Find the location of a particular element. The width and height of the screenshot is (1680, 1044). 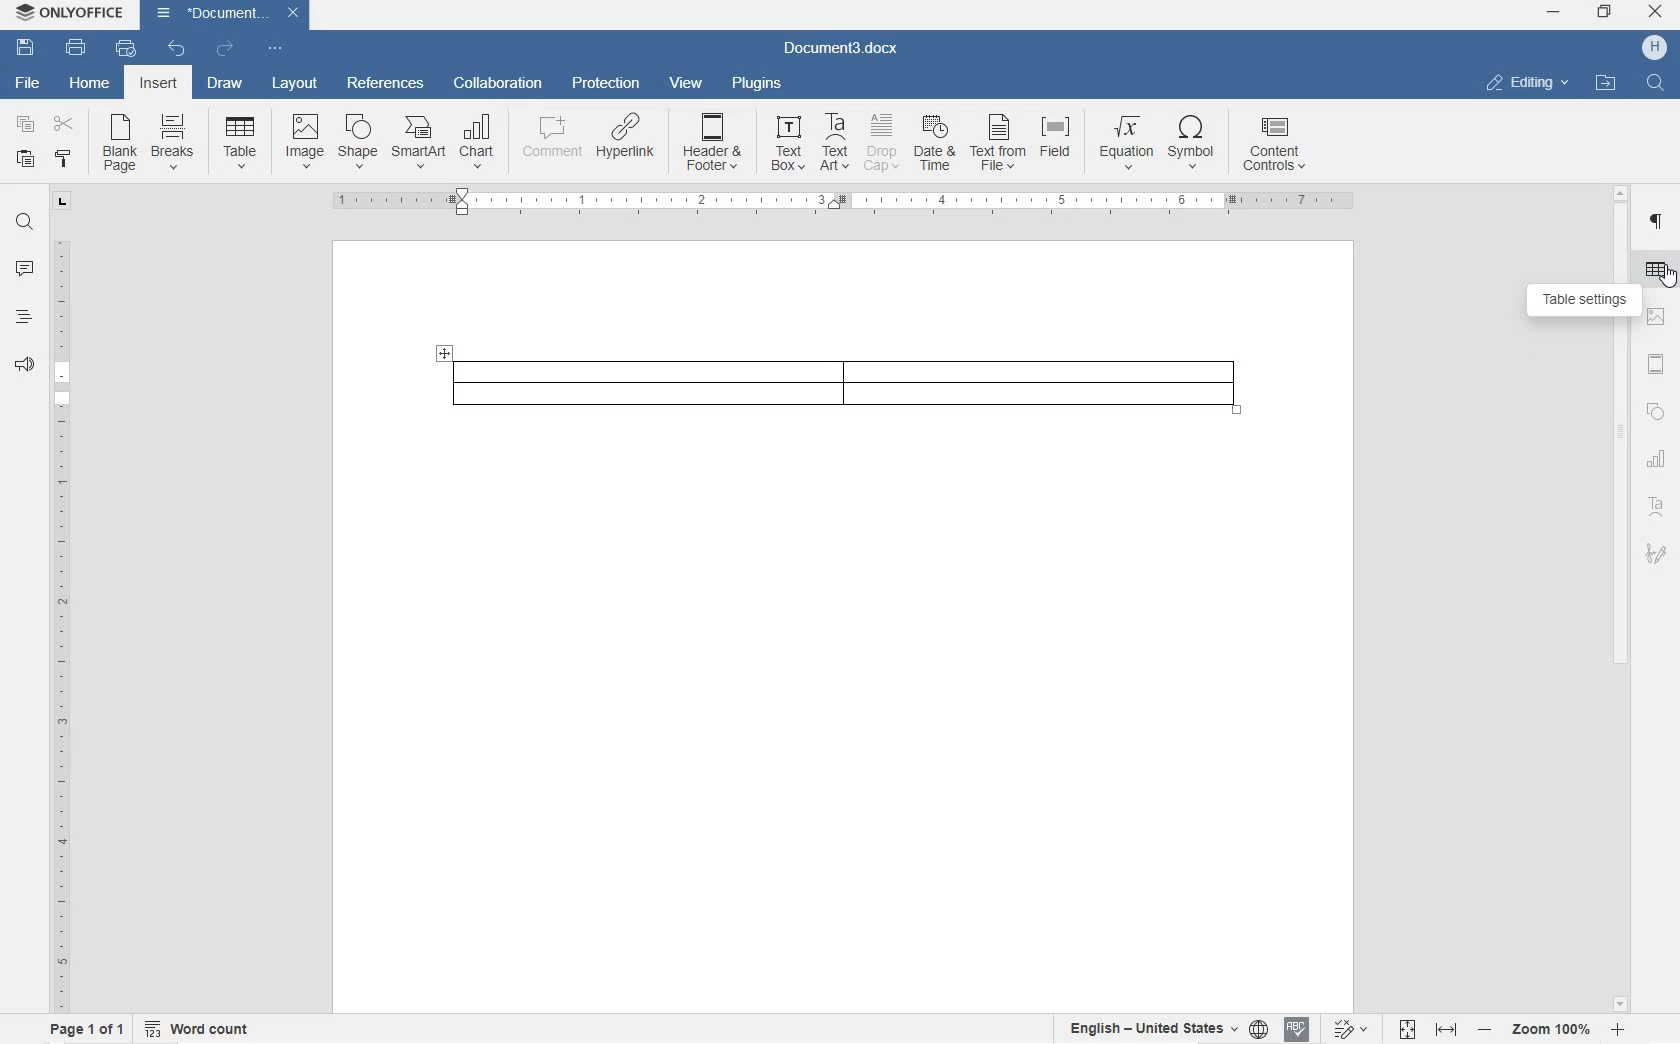

FEEDBACK & SUPPORT is located at coordinates (21, 365).